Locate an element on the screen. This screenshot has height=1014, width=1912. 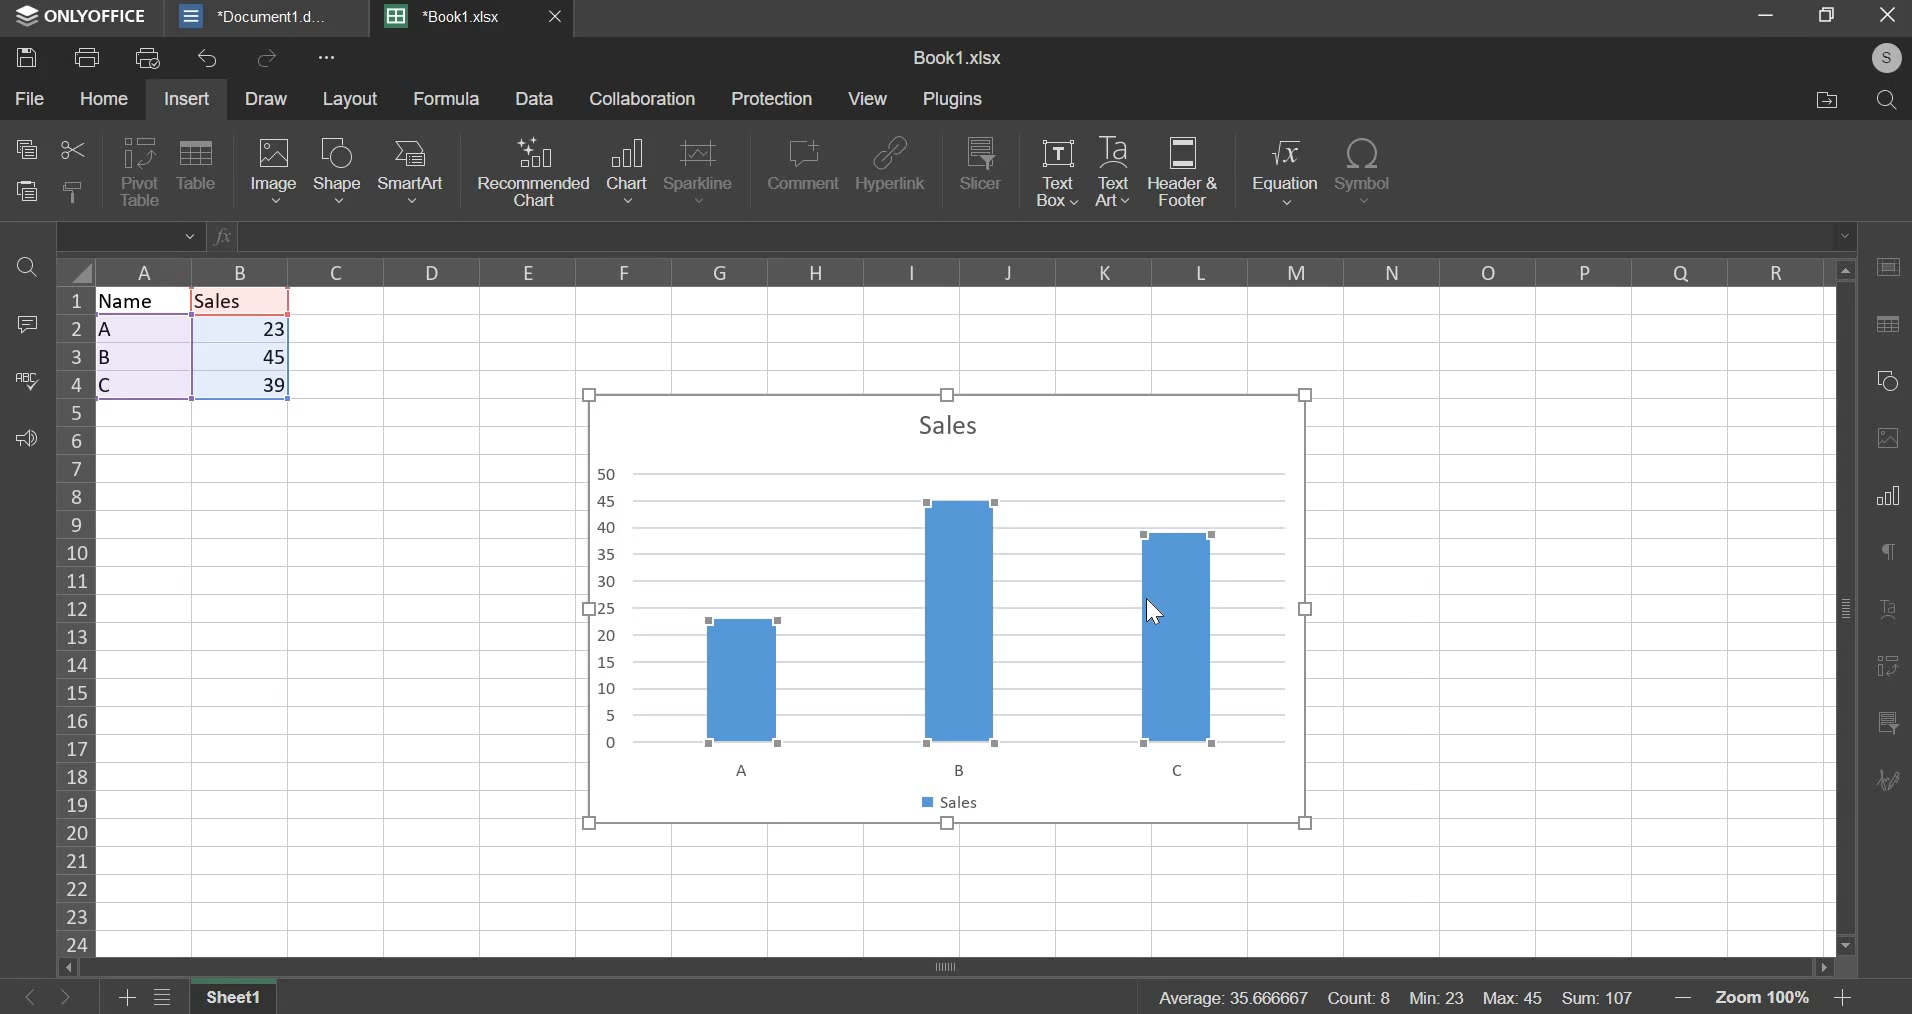
Bar/Column Chart Tool is located at coordinates (1888, 495).